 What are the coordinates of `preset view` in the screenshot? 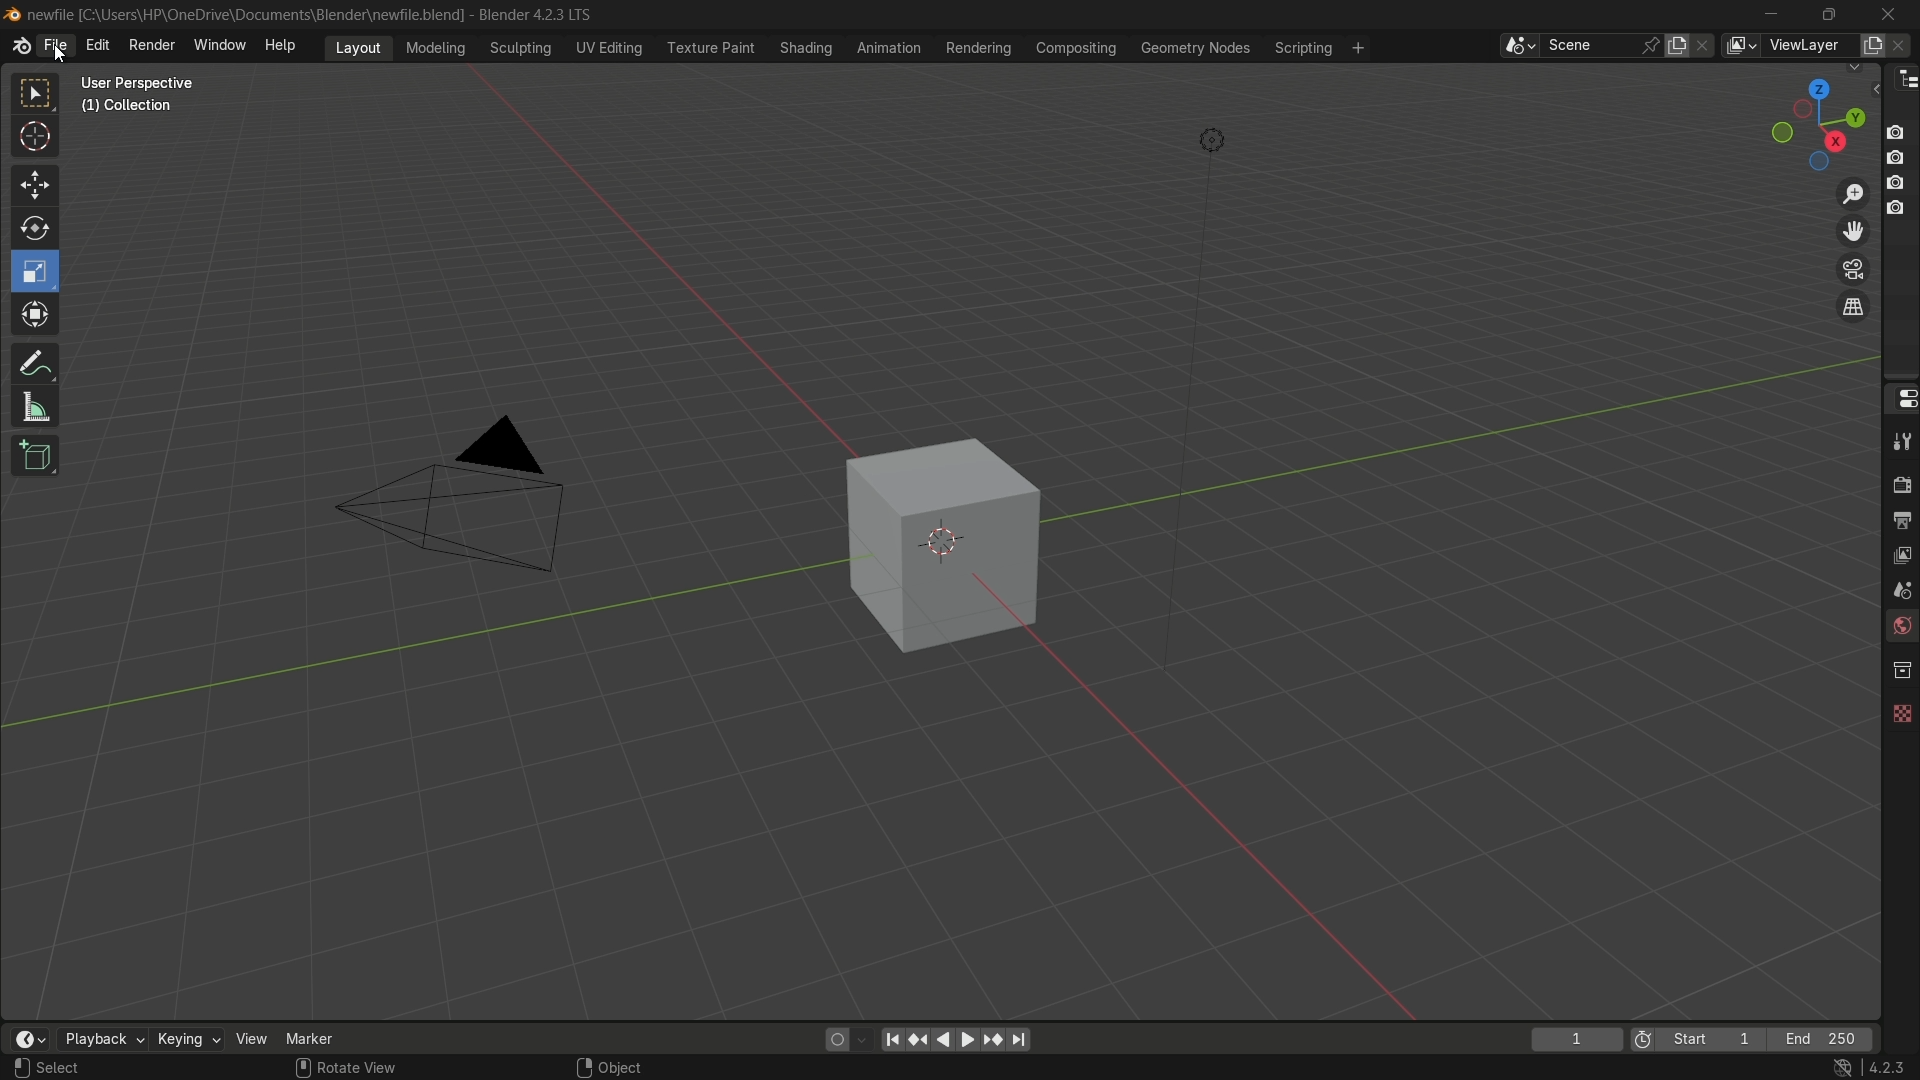 It's located at (1812, 120).